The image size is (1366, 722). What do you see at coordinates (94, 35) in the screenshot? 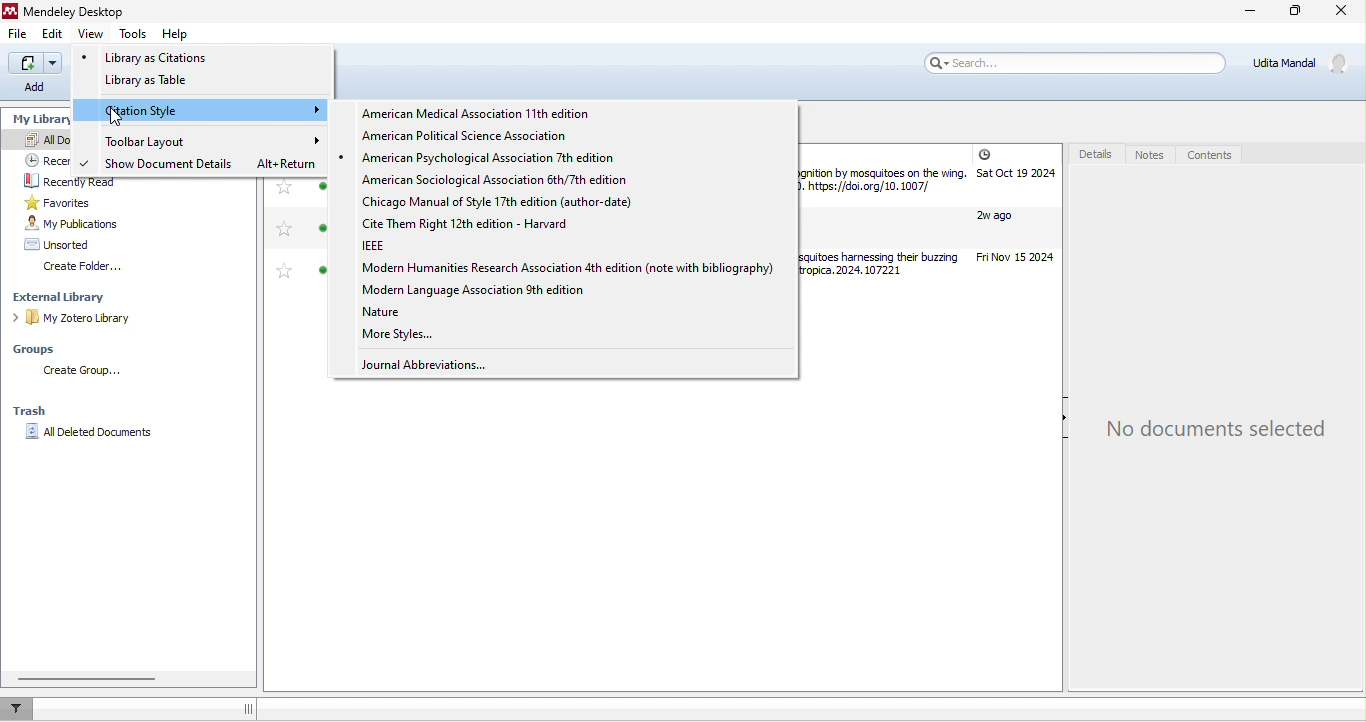
I see `view` at bounding box center [94, 35].